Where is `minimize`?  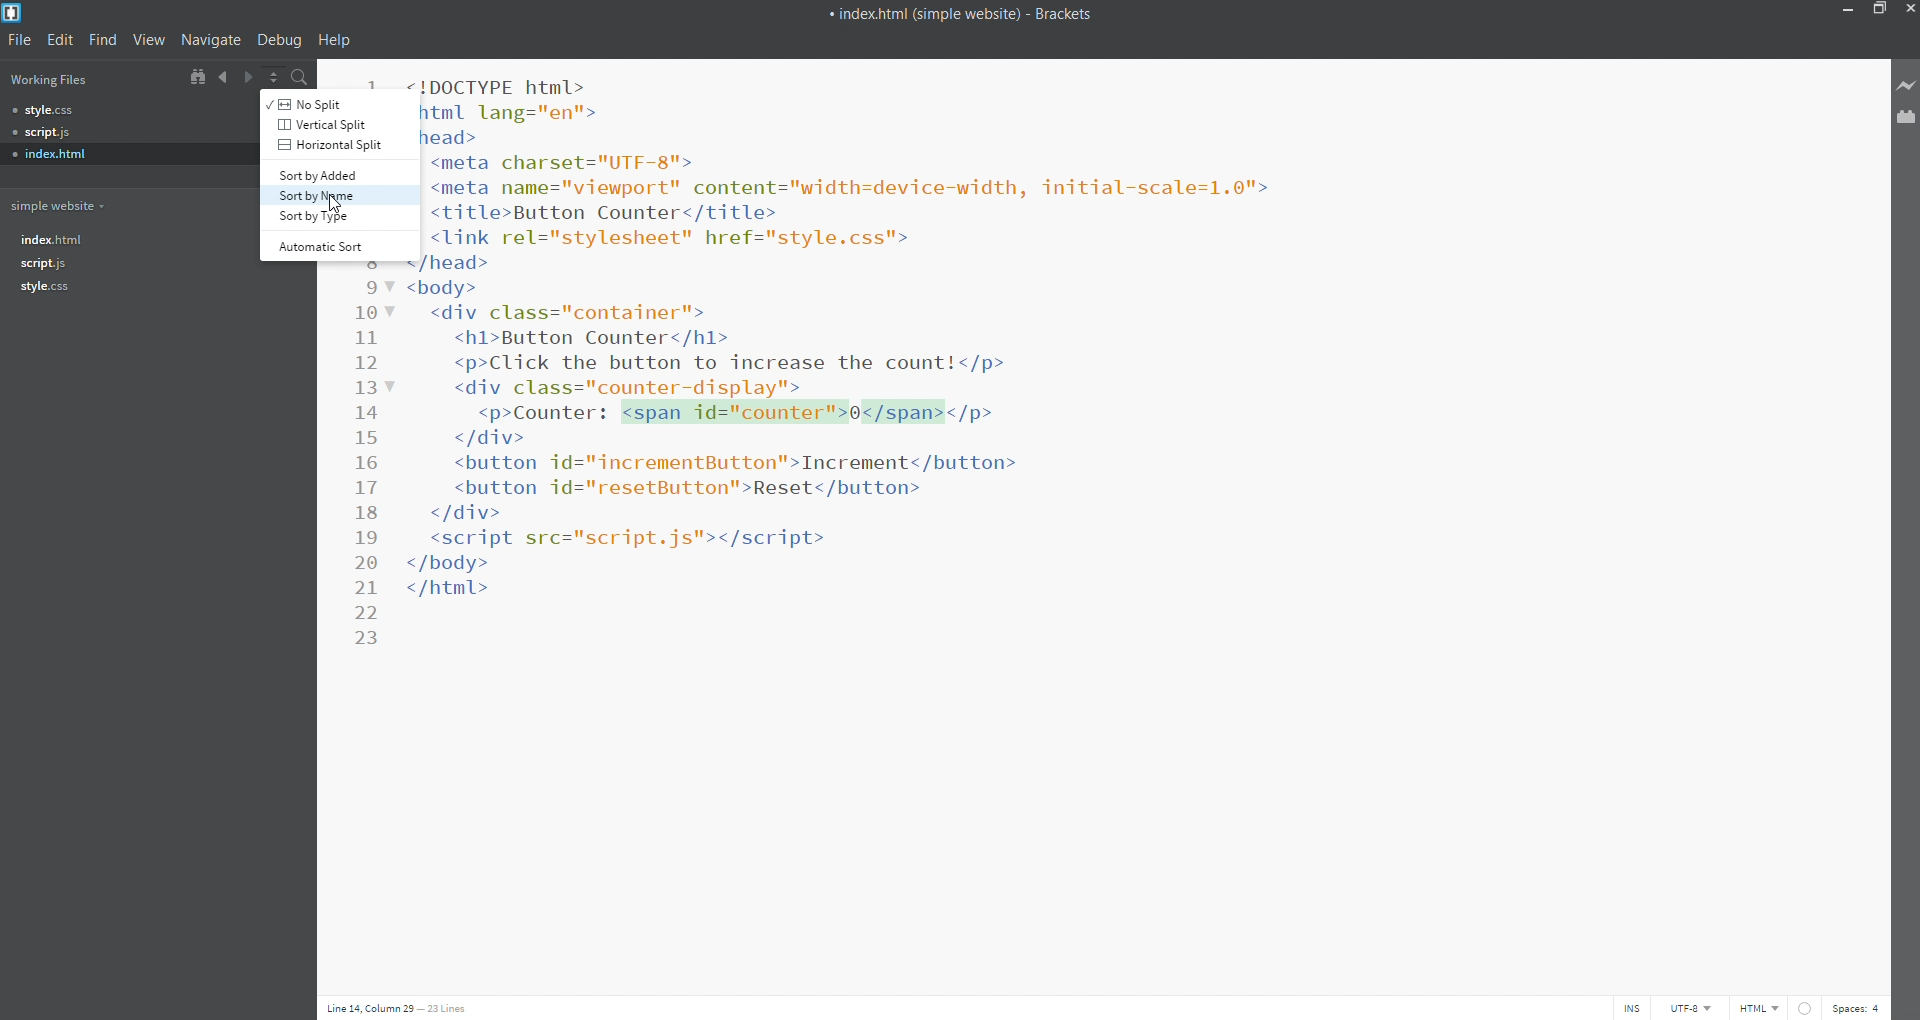
minimize is located at coordinates (1840, 11).